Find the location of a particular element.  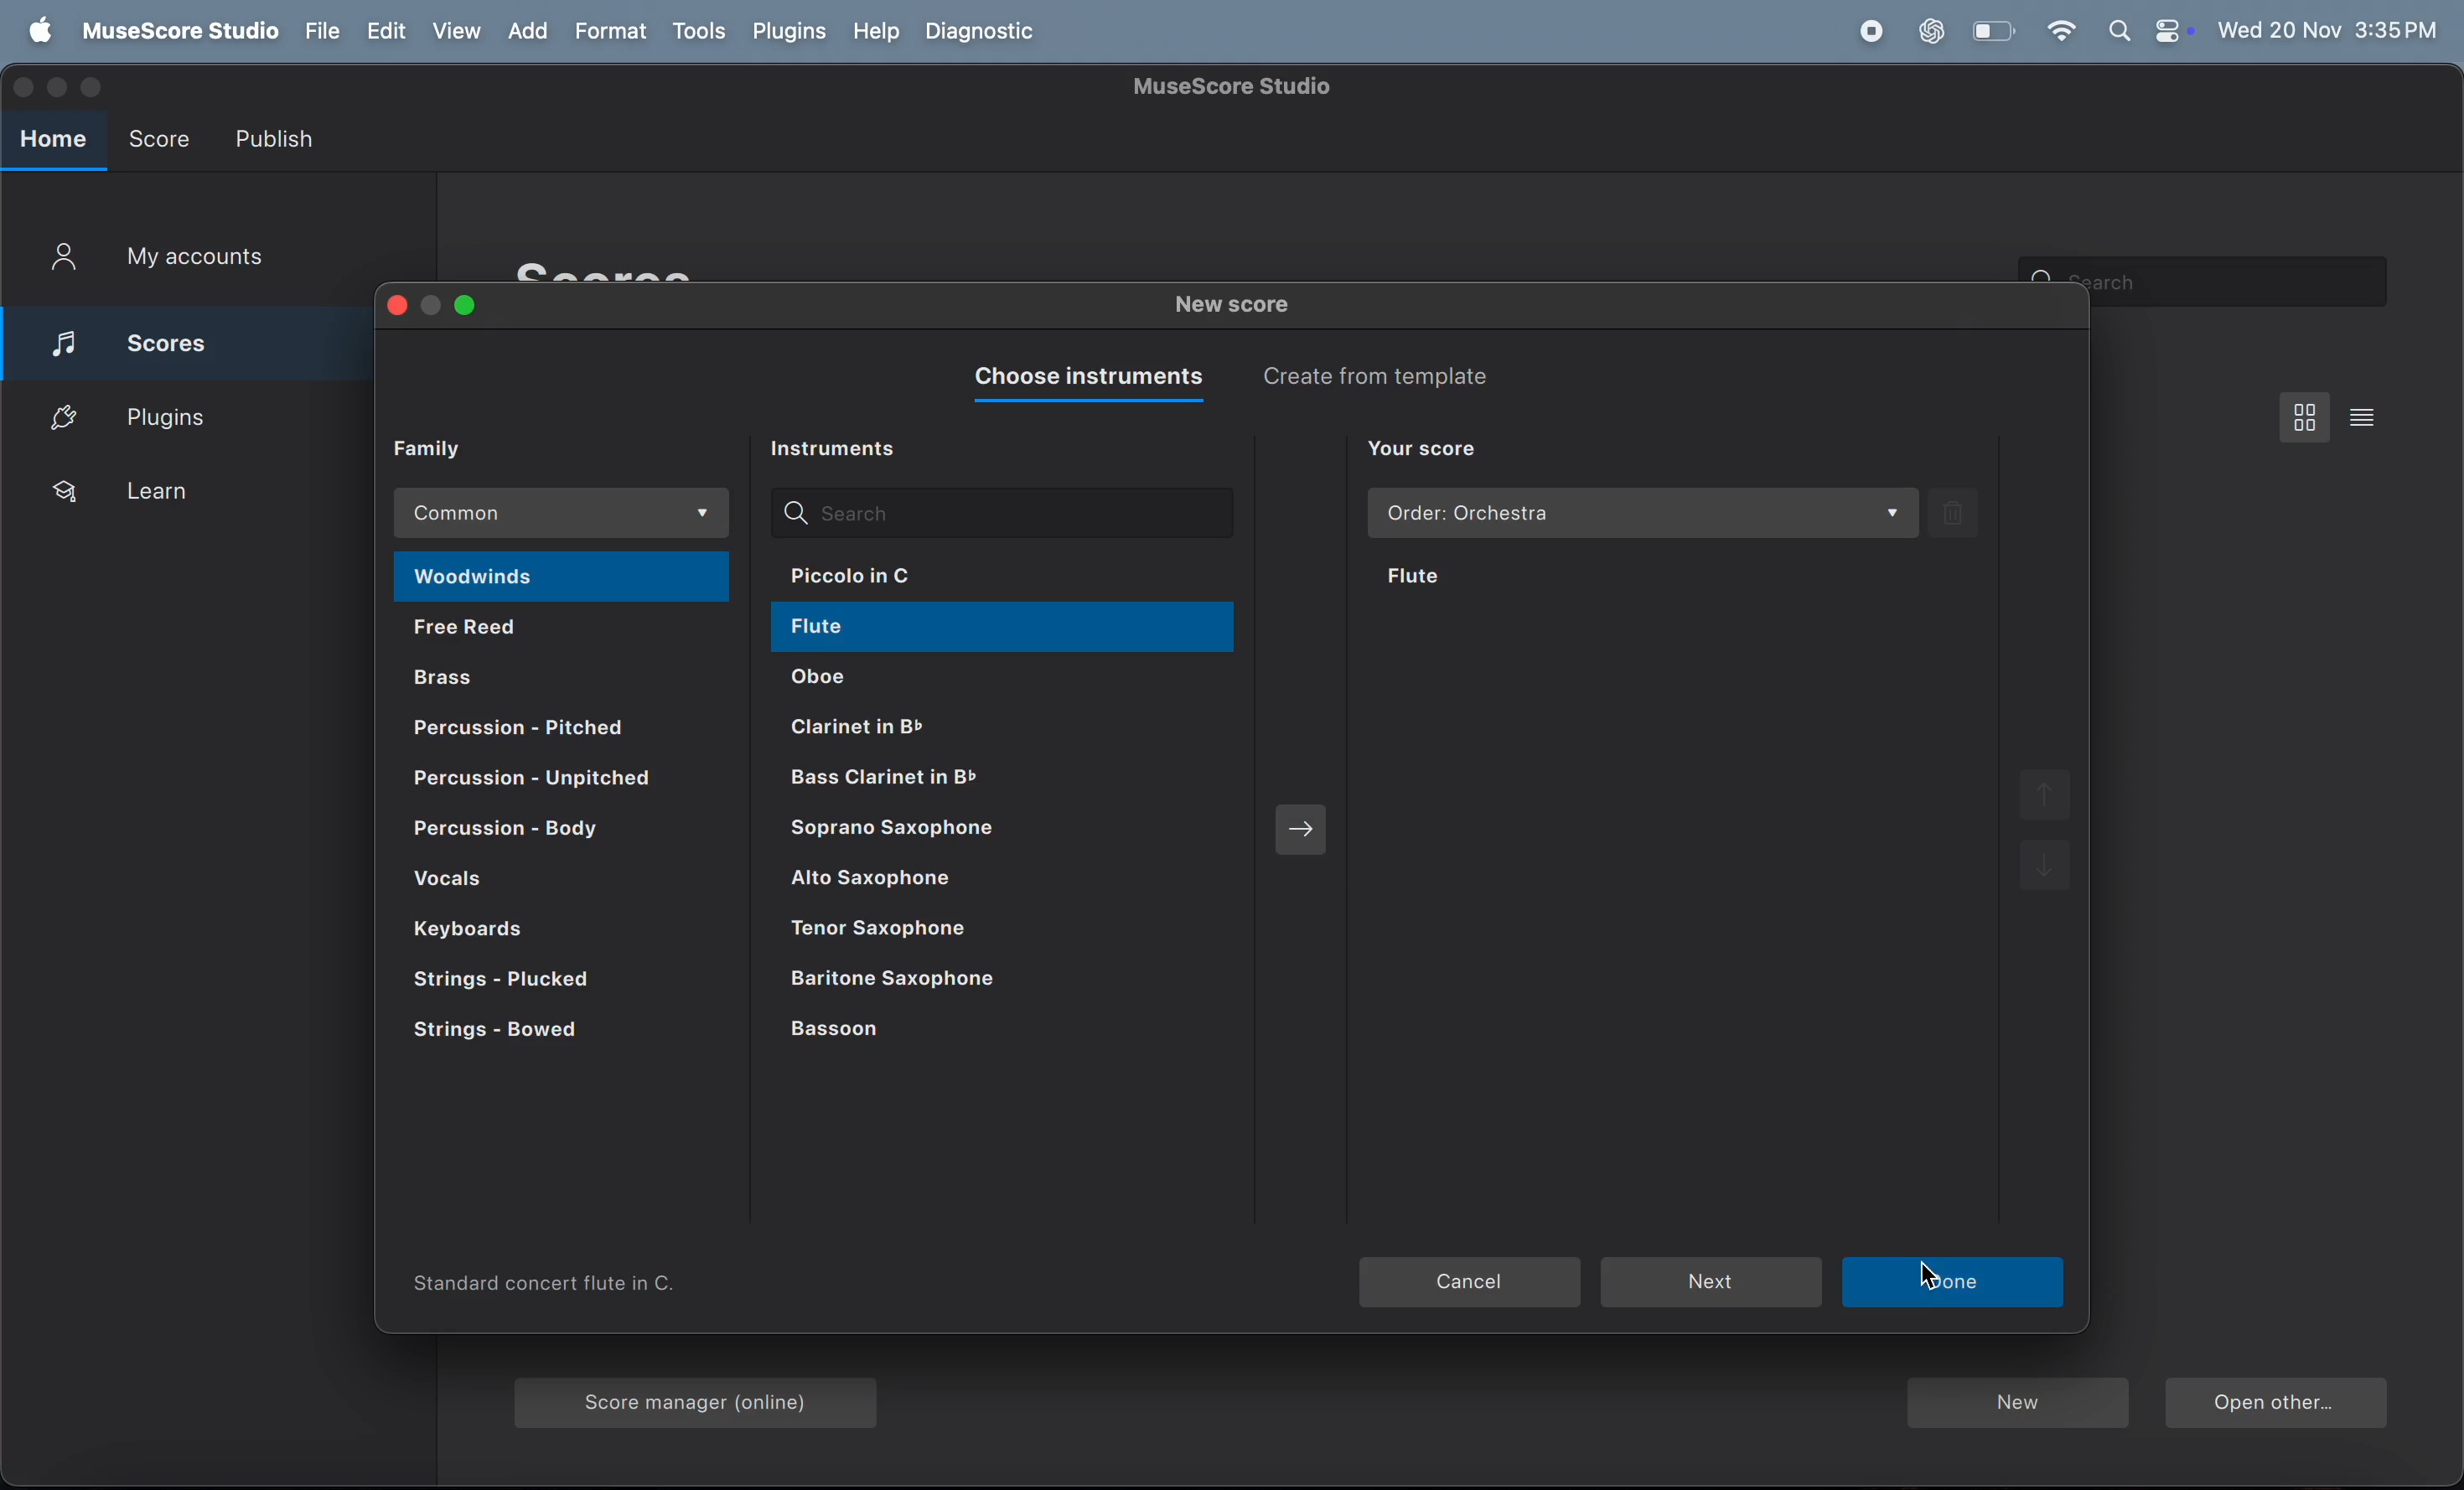

flute is located at coordinates (1511, 578).